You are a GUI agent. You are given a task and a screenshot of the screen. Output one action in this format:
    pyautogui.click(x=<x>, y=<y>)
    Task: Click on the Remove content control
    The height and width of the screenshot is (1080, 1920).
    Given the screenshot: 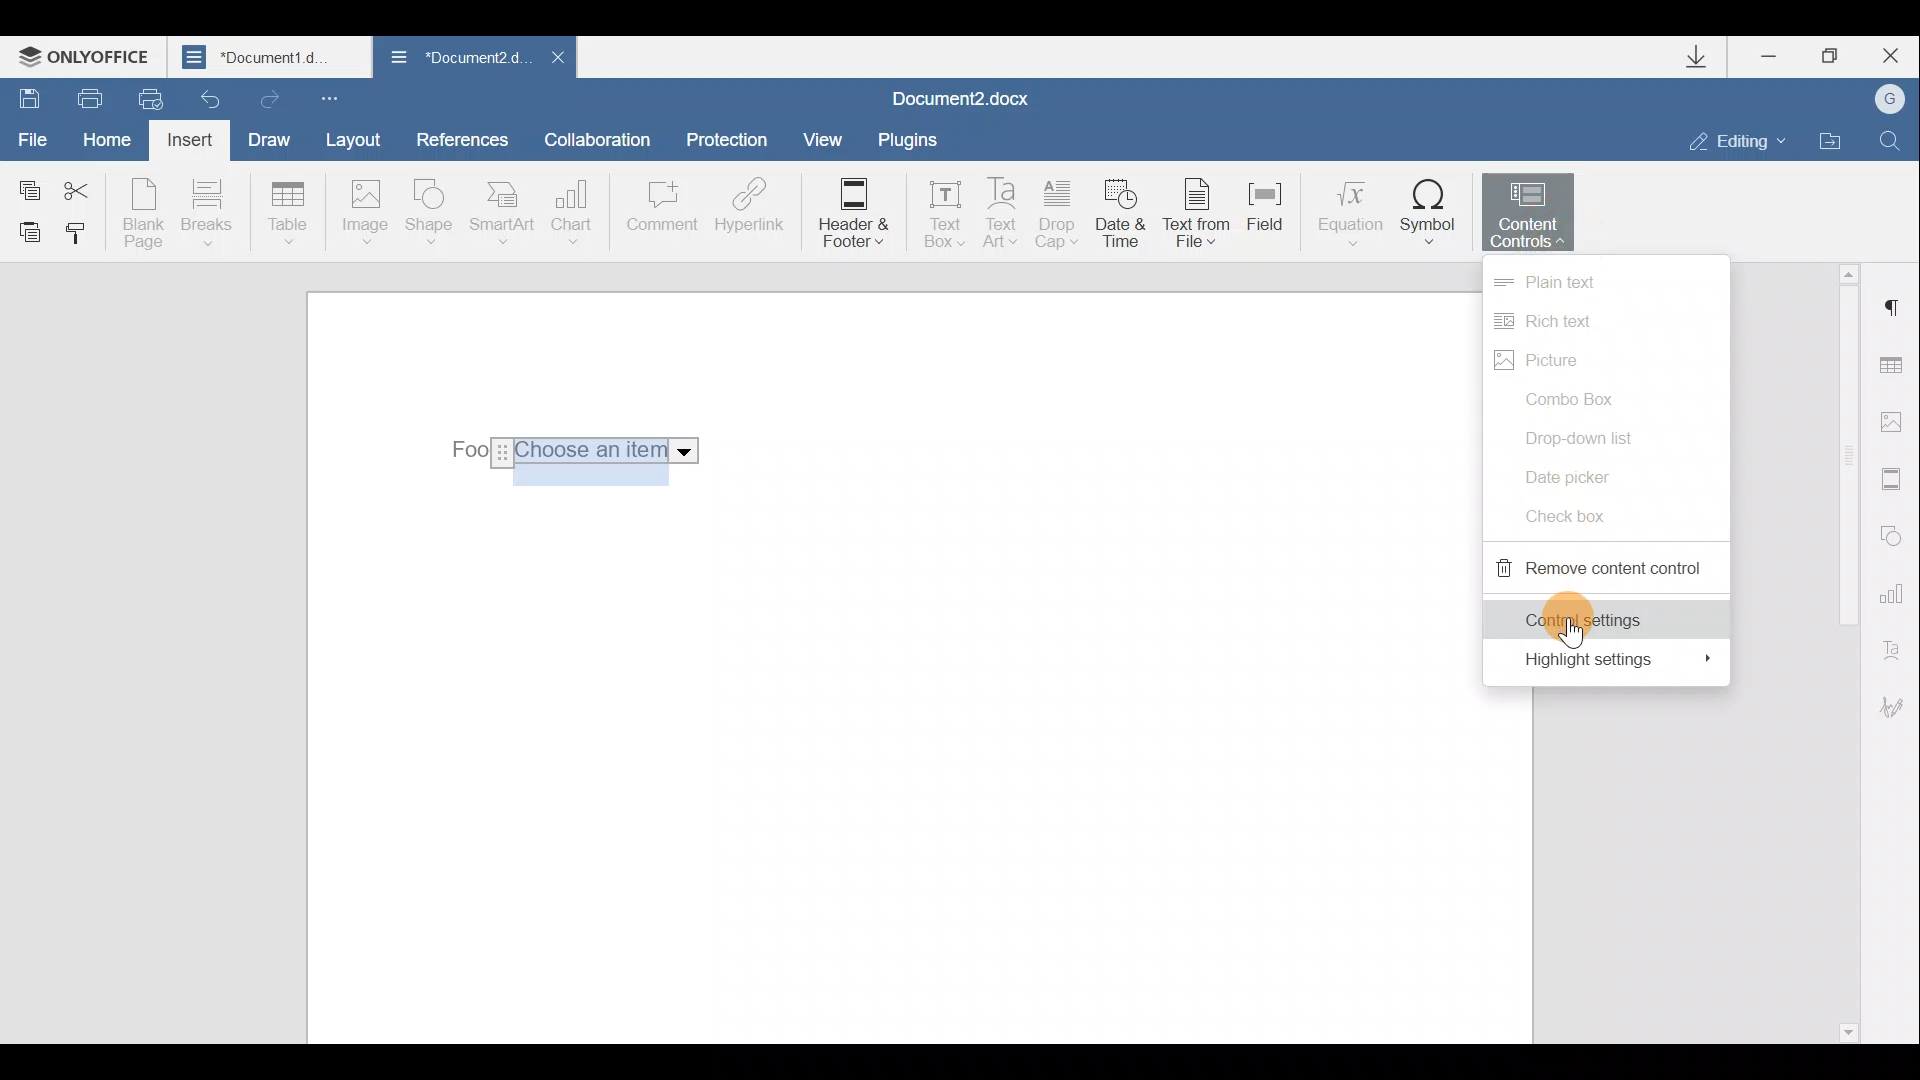 What is the action you would take?
    pyautogui.click(x=1598, y=566)
    